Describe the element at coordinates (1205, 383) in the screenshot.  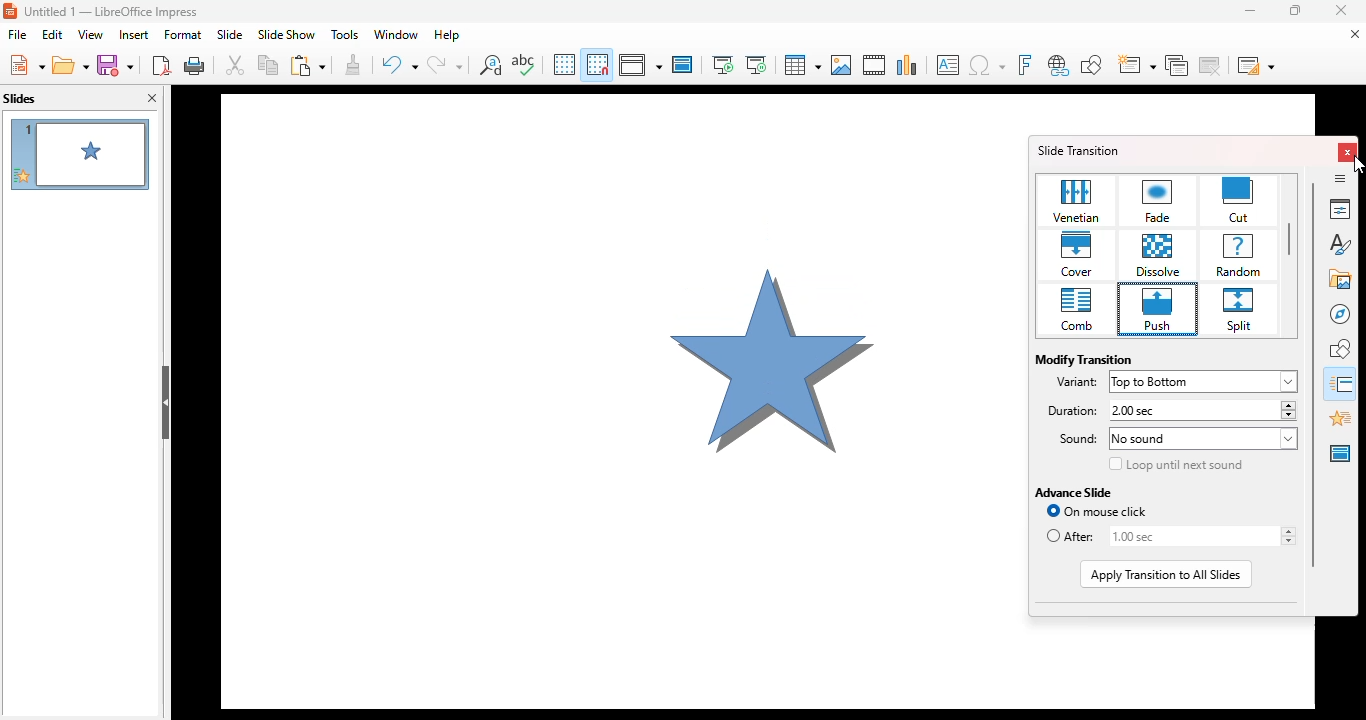
I see `top to bottom` at that location.